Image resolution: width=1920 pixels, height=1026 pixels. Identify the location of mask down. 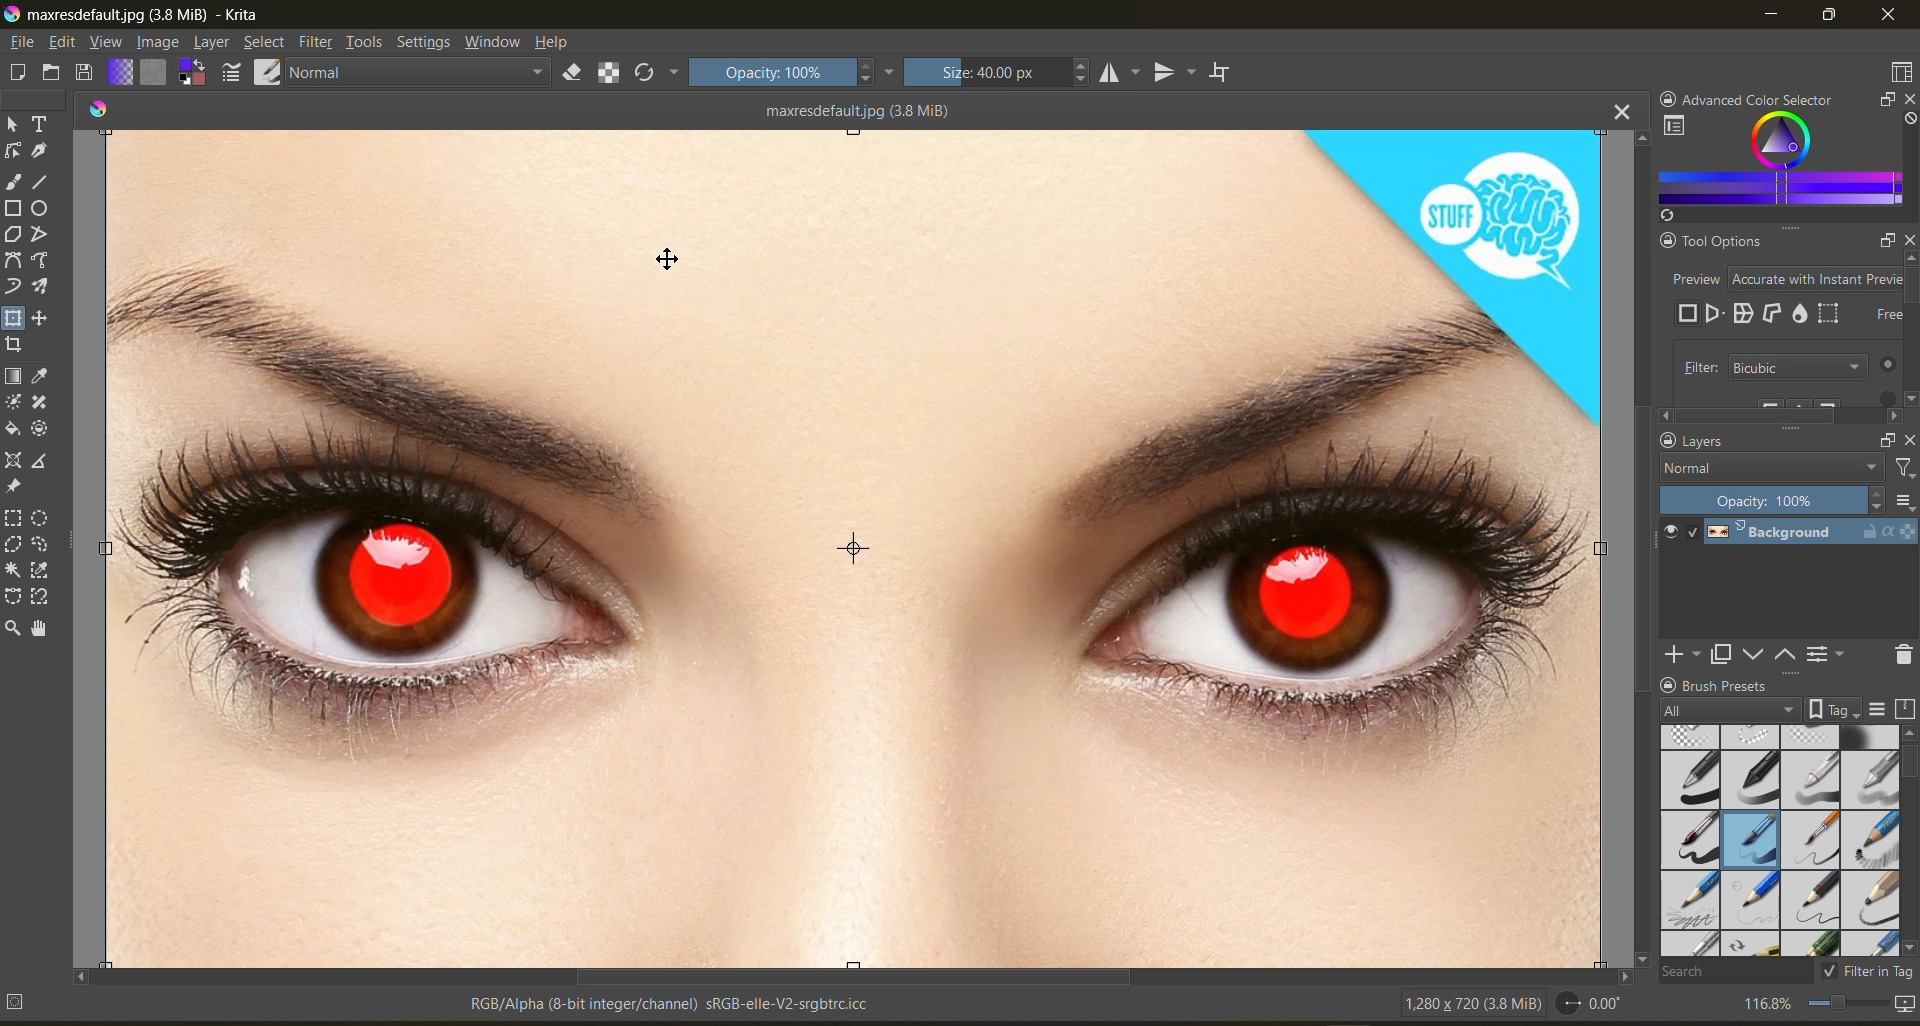
(1751, 655).